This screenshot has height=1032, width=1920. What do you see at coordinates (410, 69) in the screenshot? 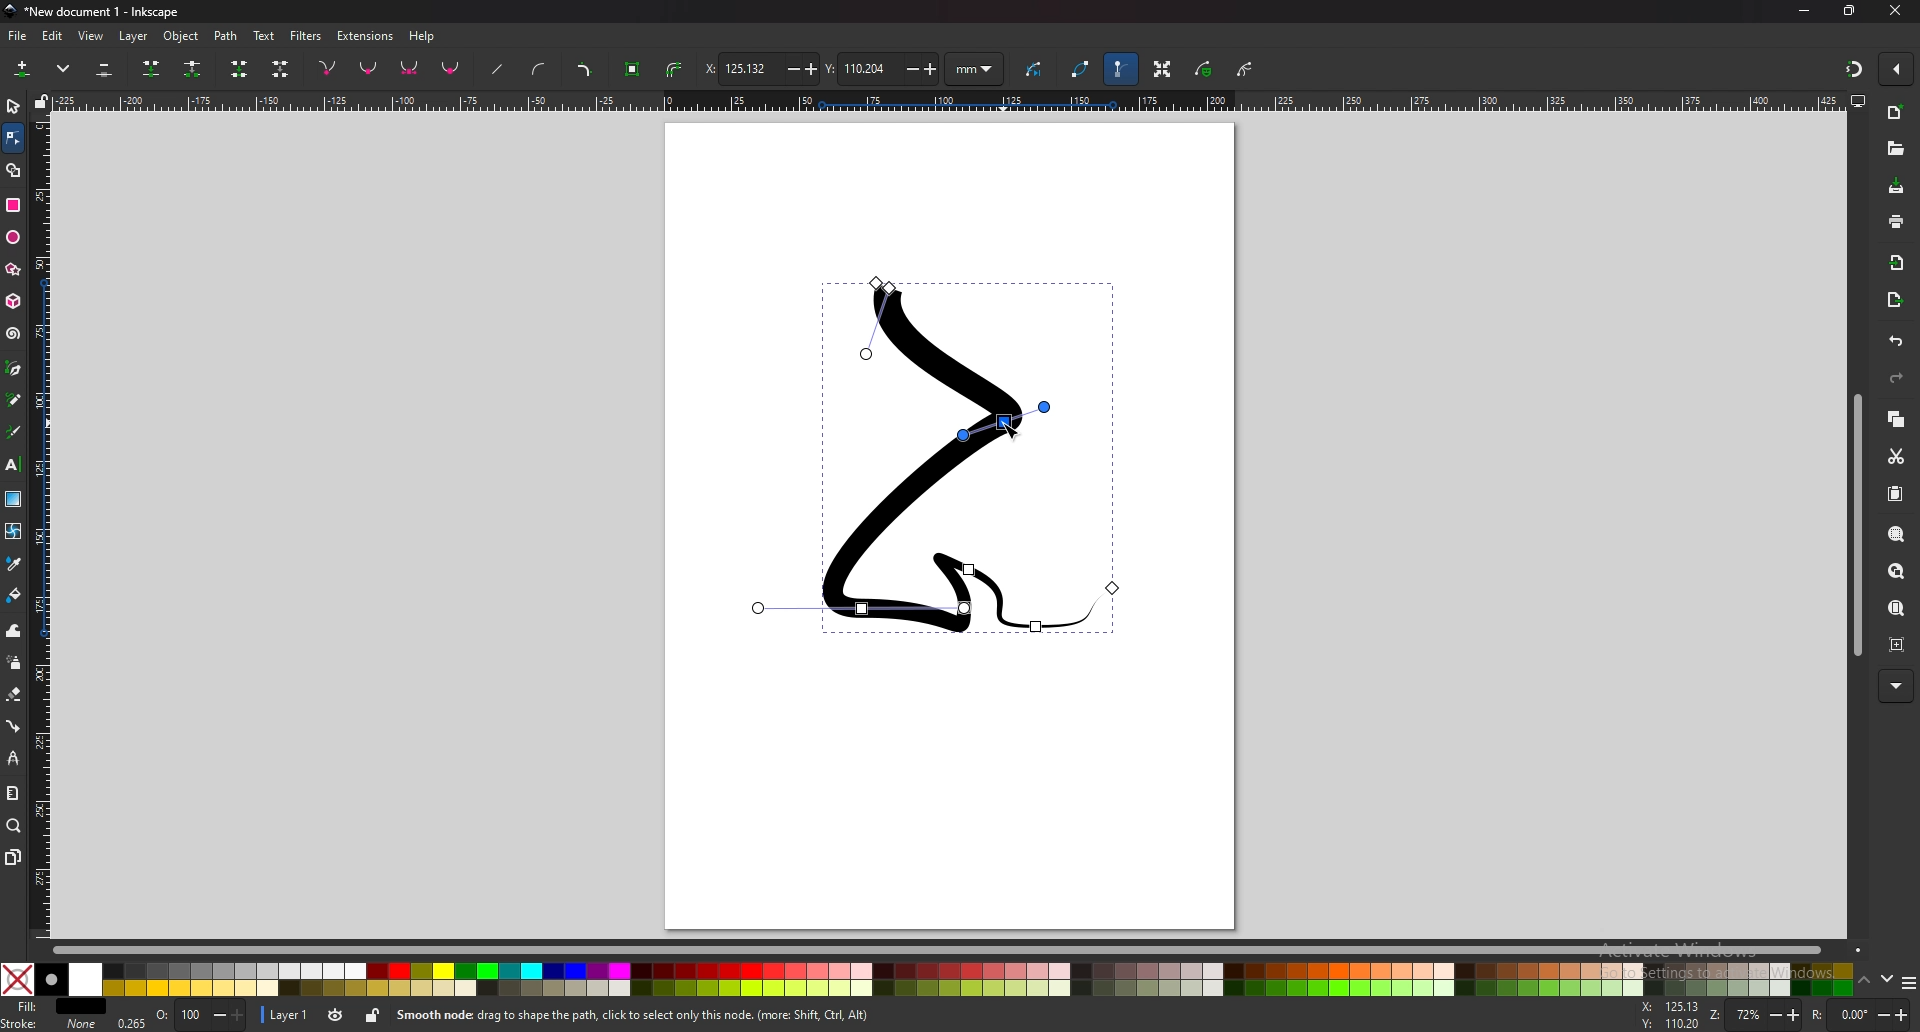
I see `symmetric` at bounding box center [410, 69].